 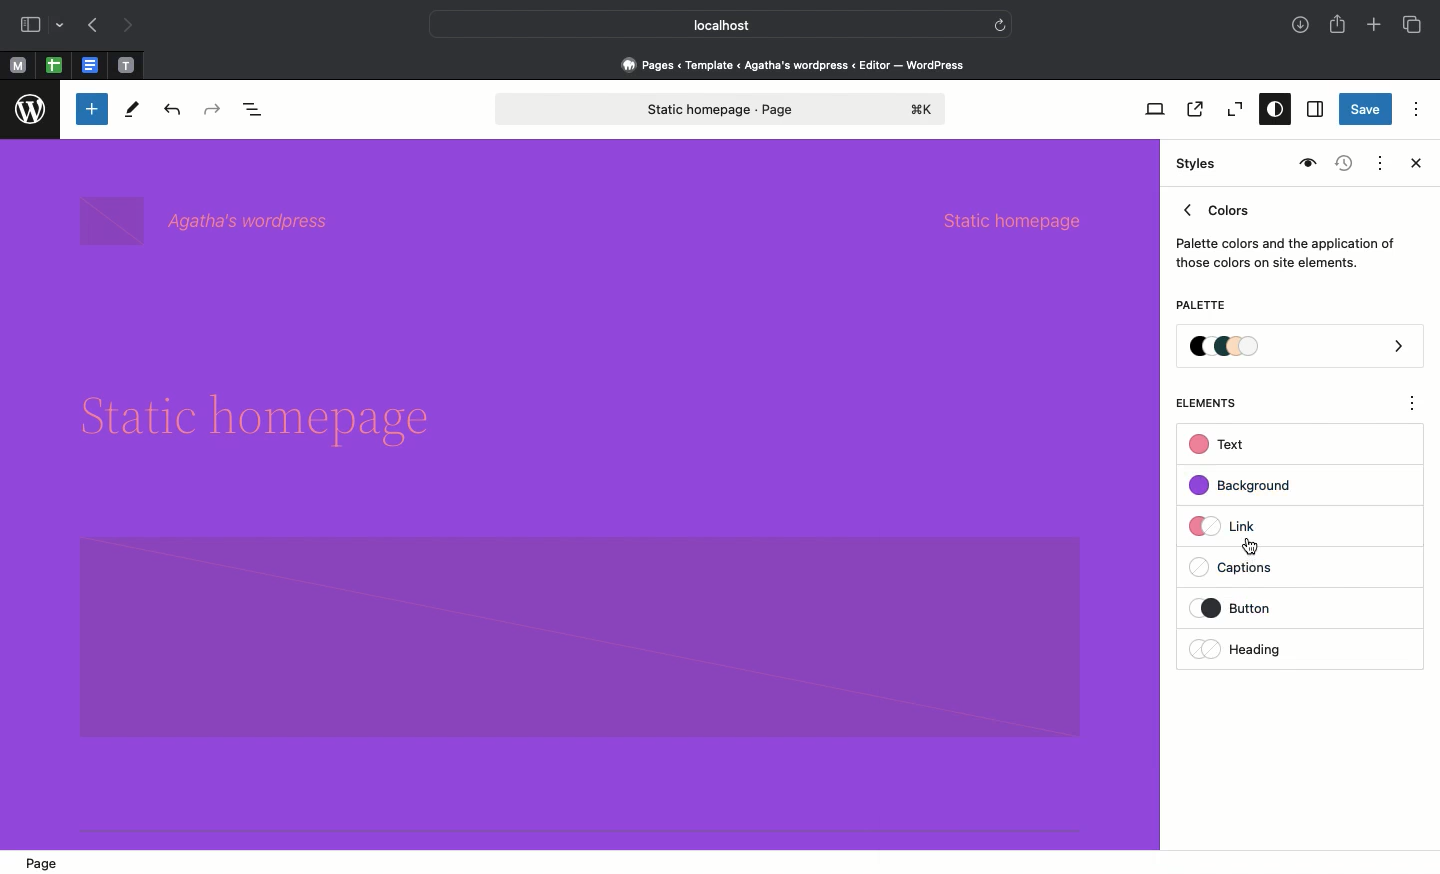 I want to click on Color change, so click(x=811, y=388).